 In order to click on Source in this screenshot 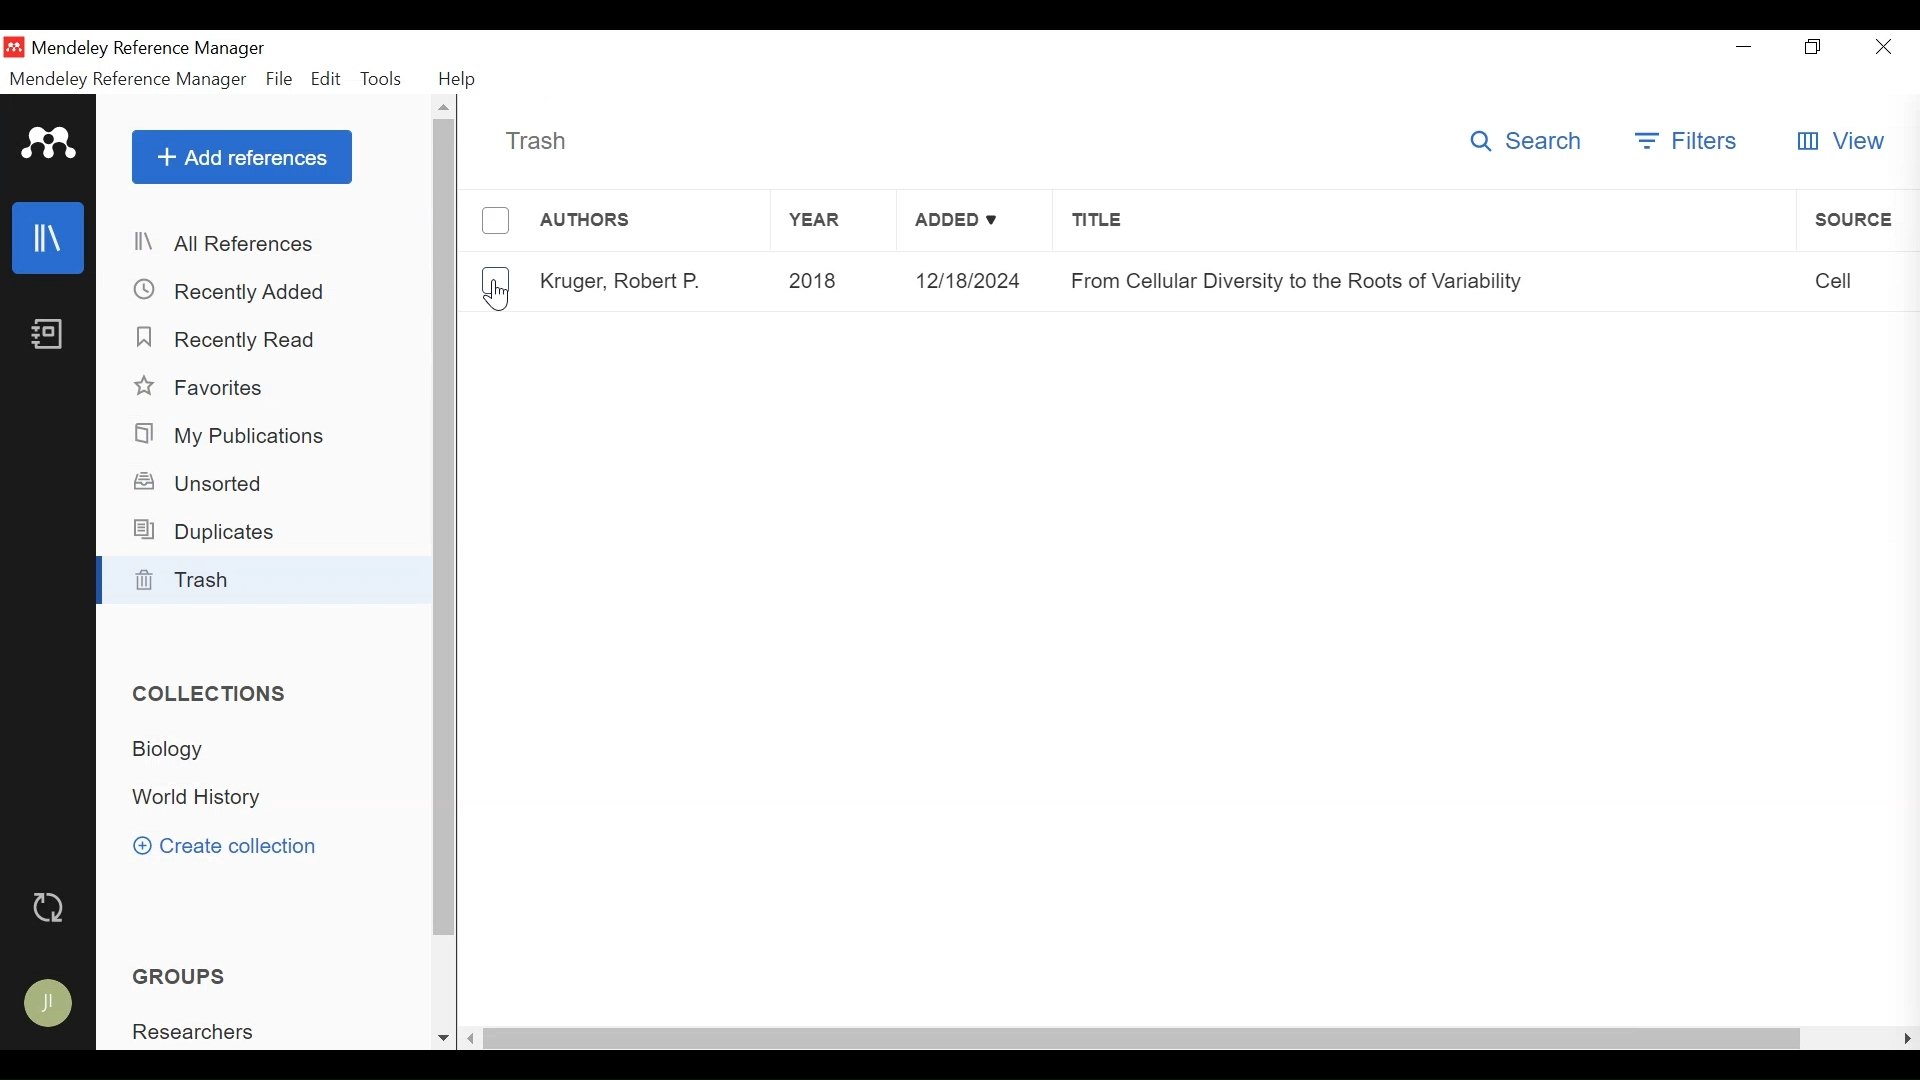, I will do `click(1857, 221)`.